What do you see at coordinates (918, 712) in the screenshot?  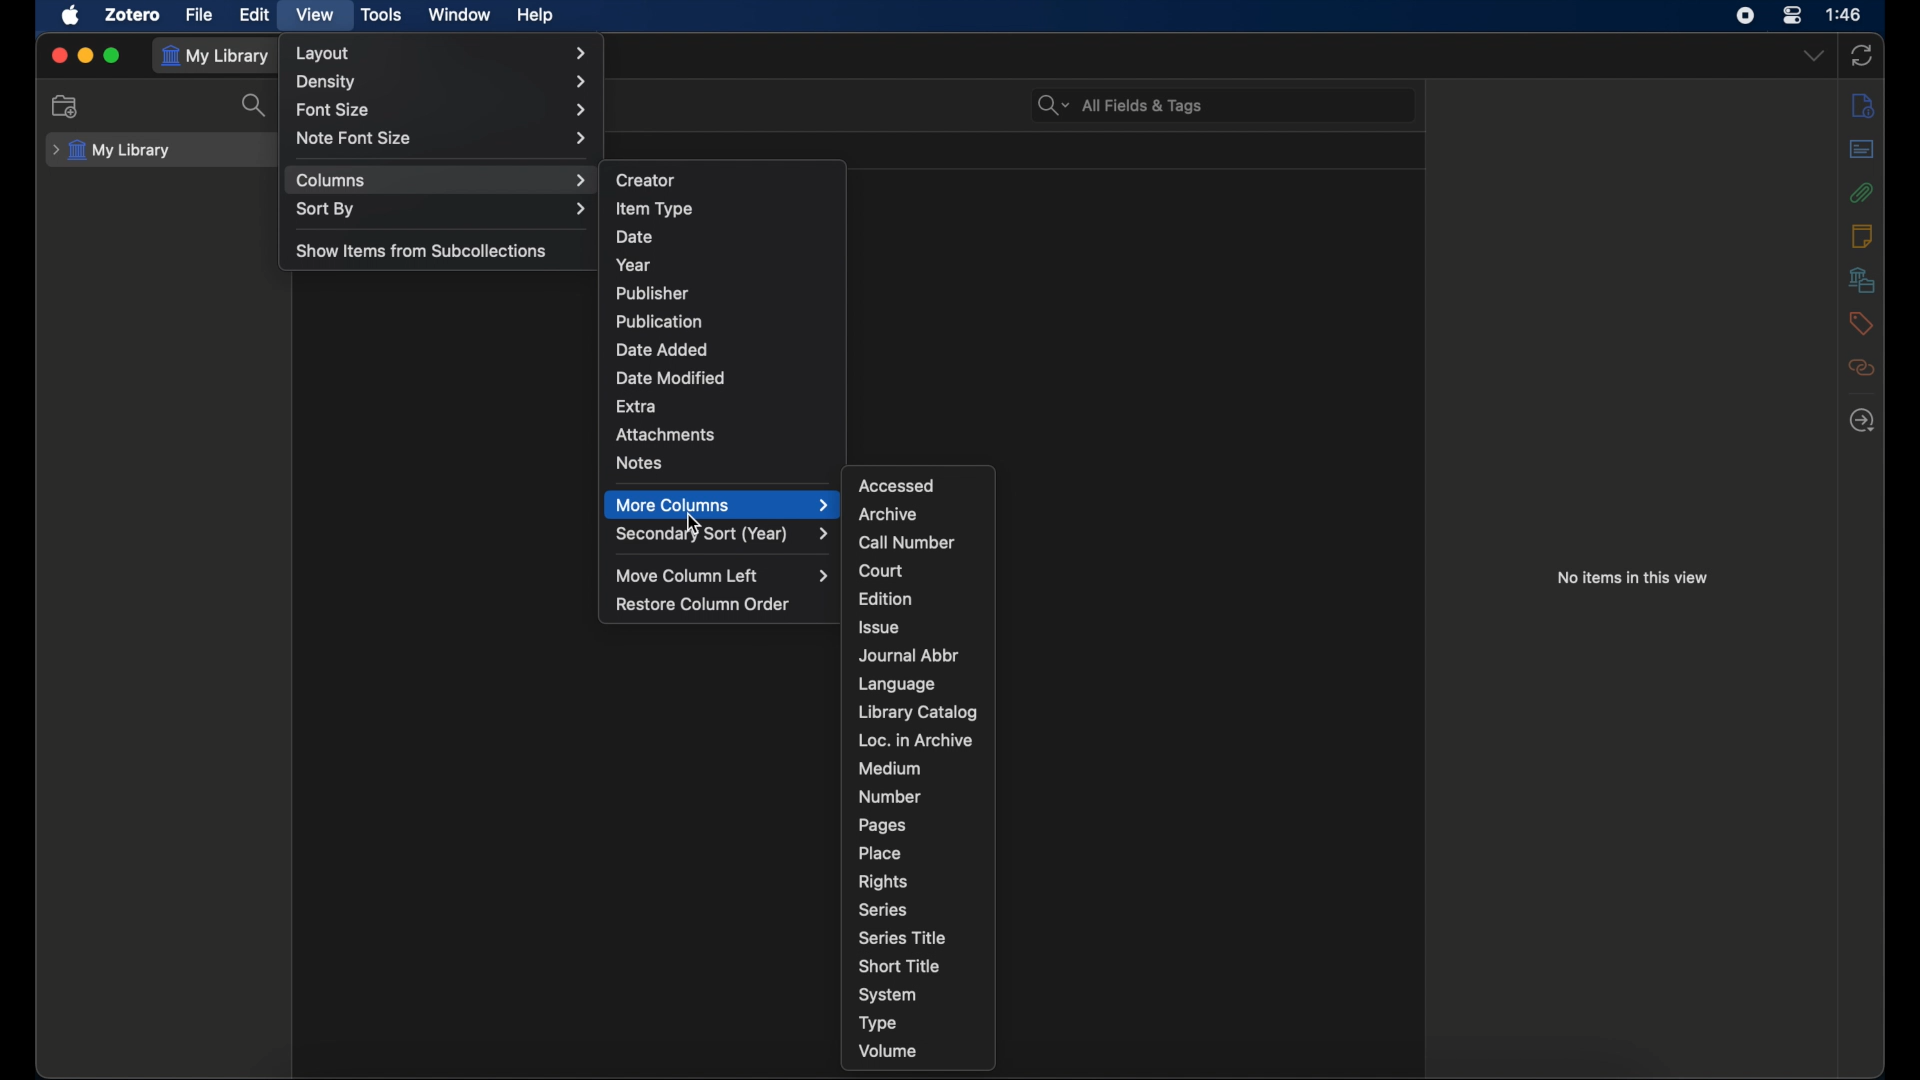 I see `library catalog` at bounding box center [918, 712].